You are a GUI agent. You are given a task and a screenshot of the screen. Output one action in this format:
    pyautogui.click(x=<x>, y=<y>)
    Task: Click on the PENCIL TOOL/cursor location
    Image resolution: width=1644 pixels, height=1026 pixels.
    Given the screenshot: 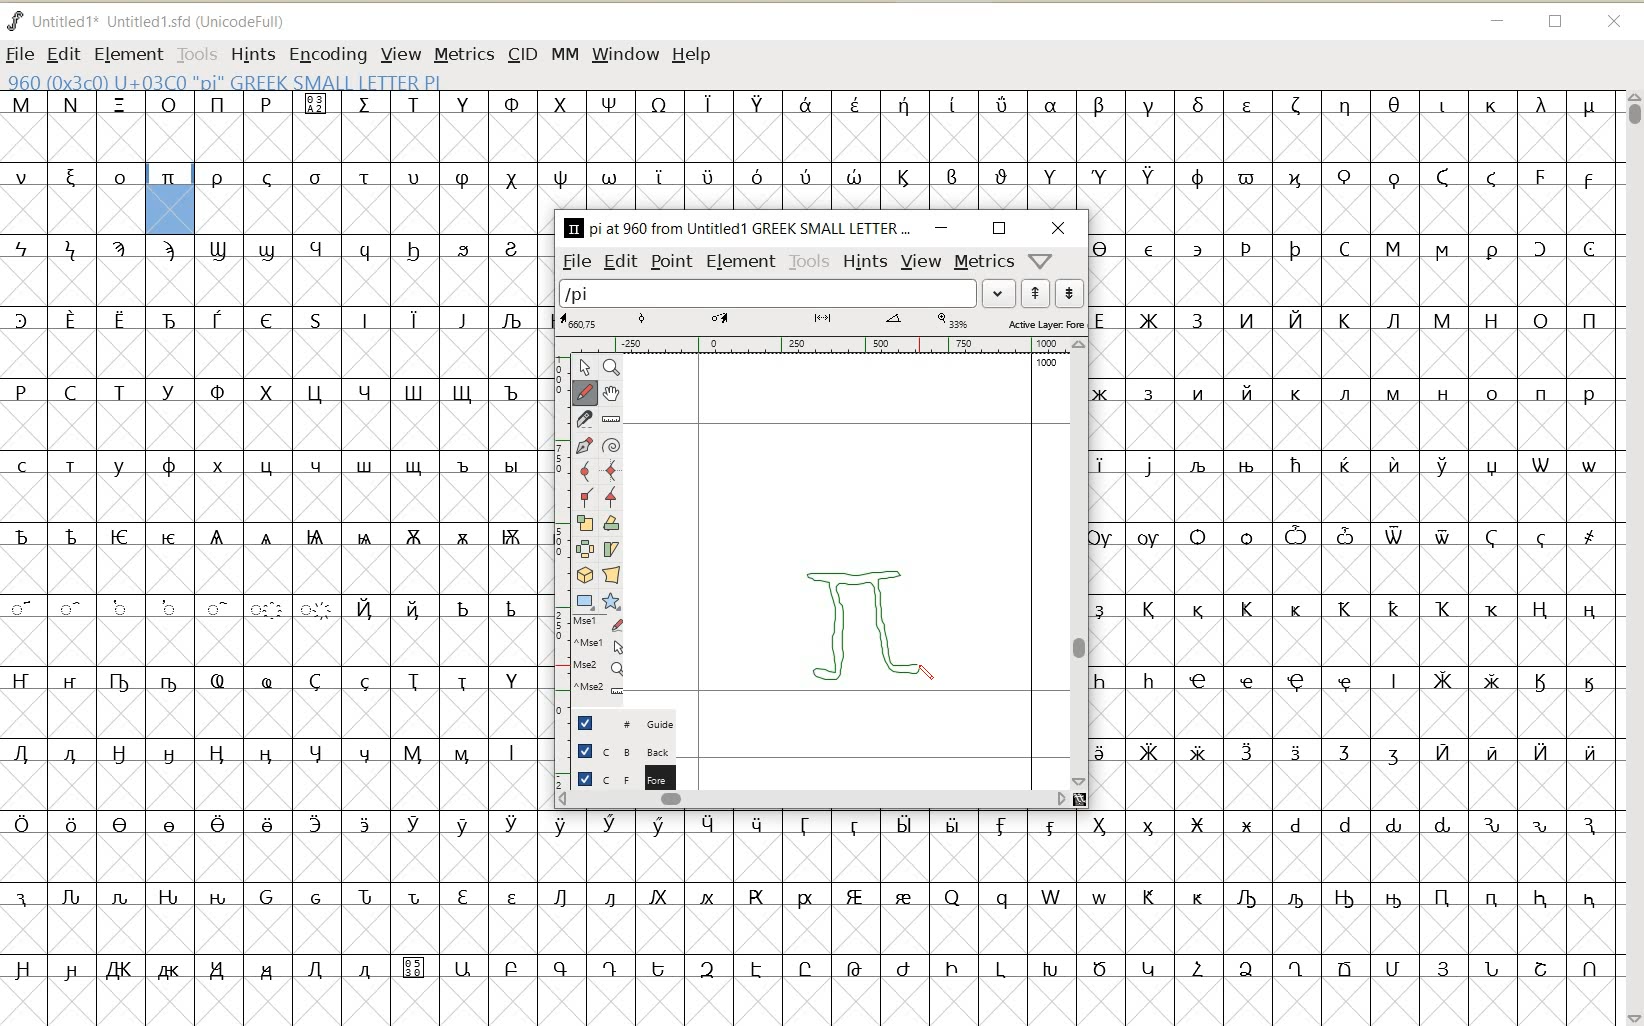 What is the action you would take?
    pyautogui.click(x=926, y=673)
    